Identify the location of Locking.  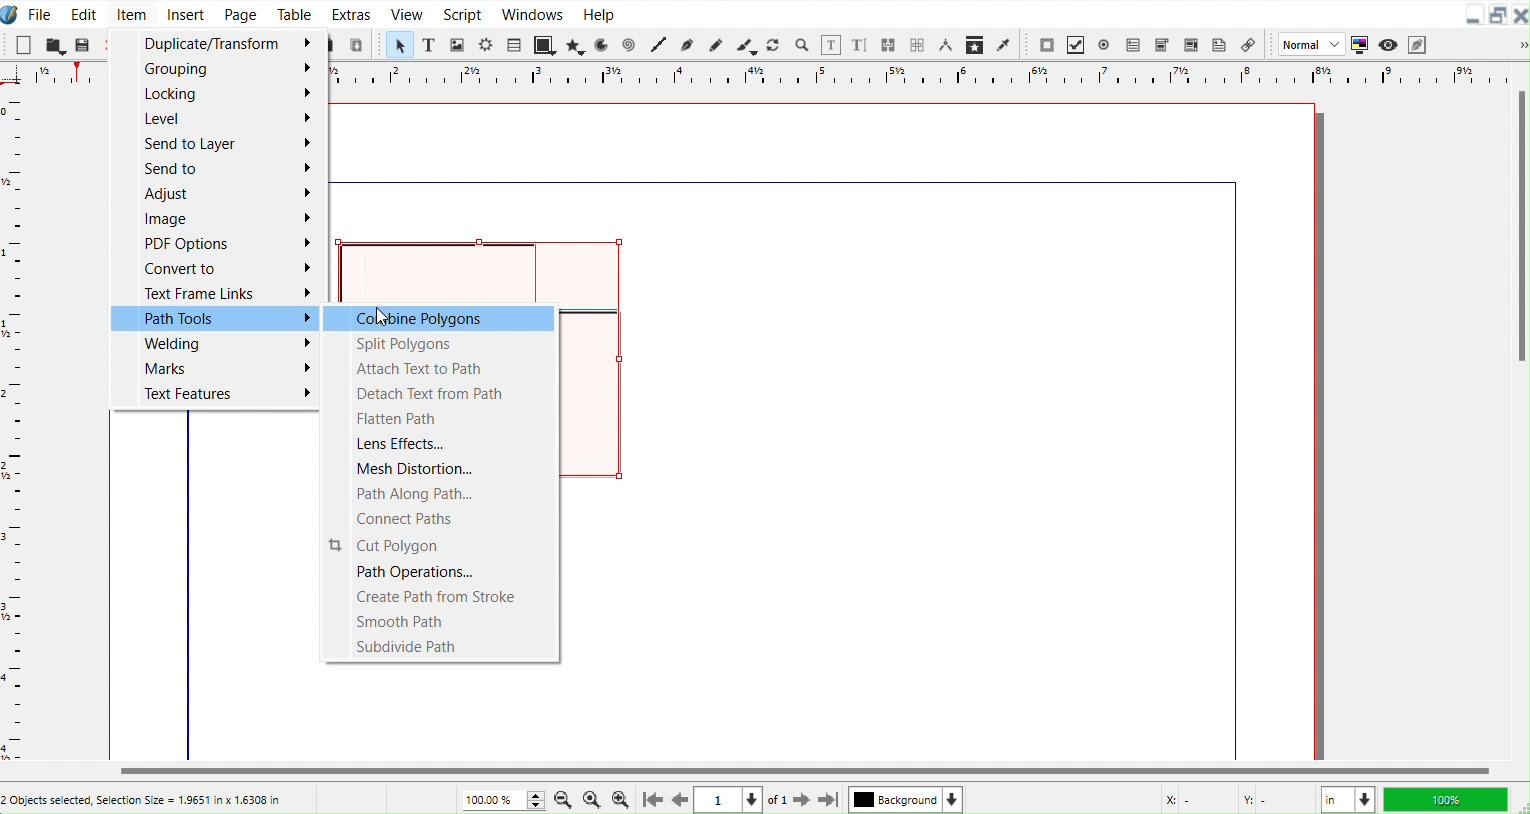
(218, 93).